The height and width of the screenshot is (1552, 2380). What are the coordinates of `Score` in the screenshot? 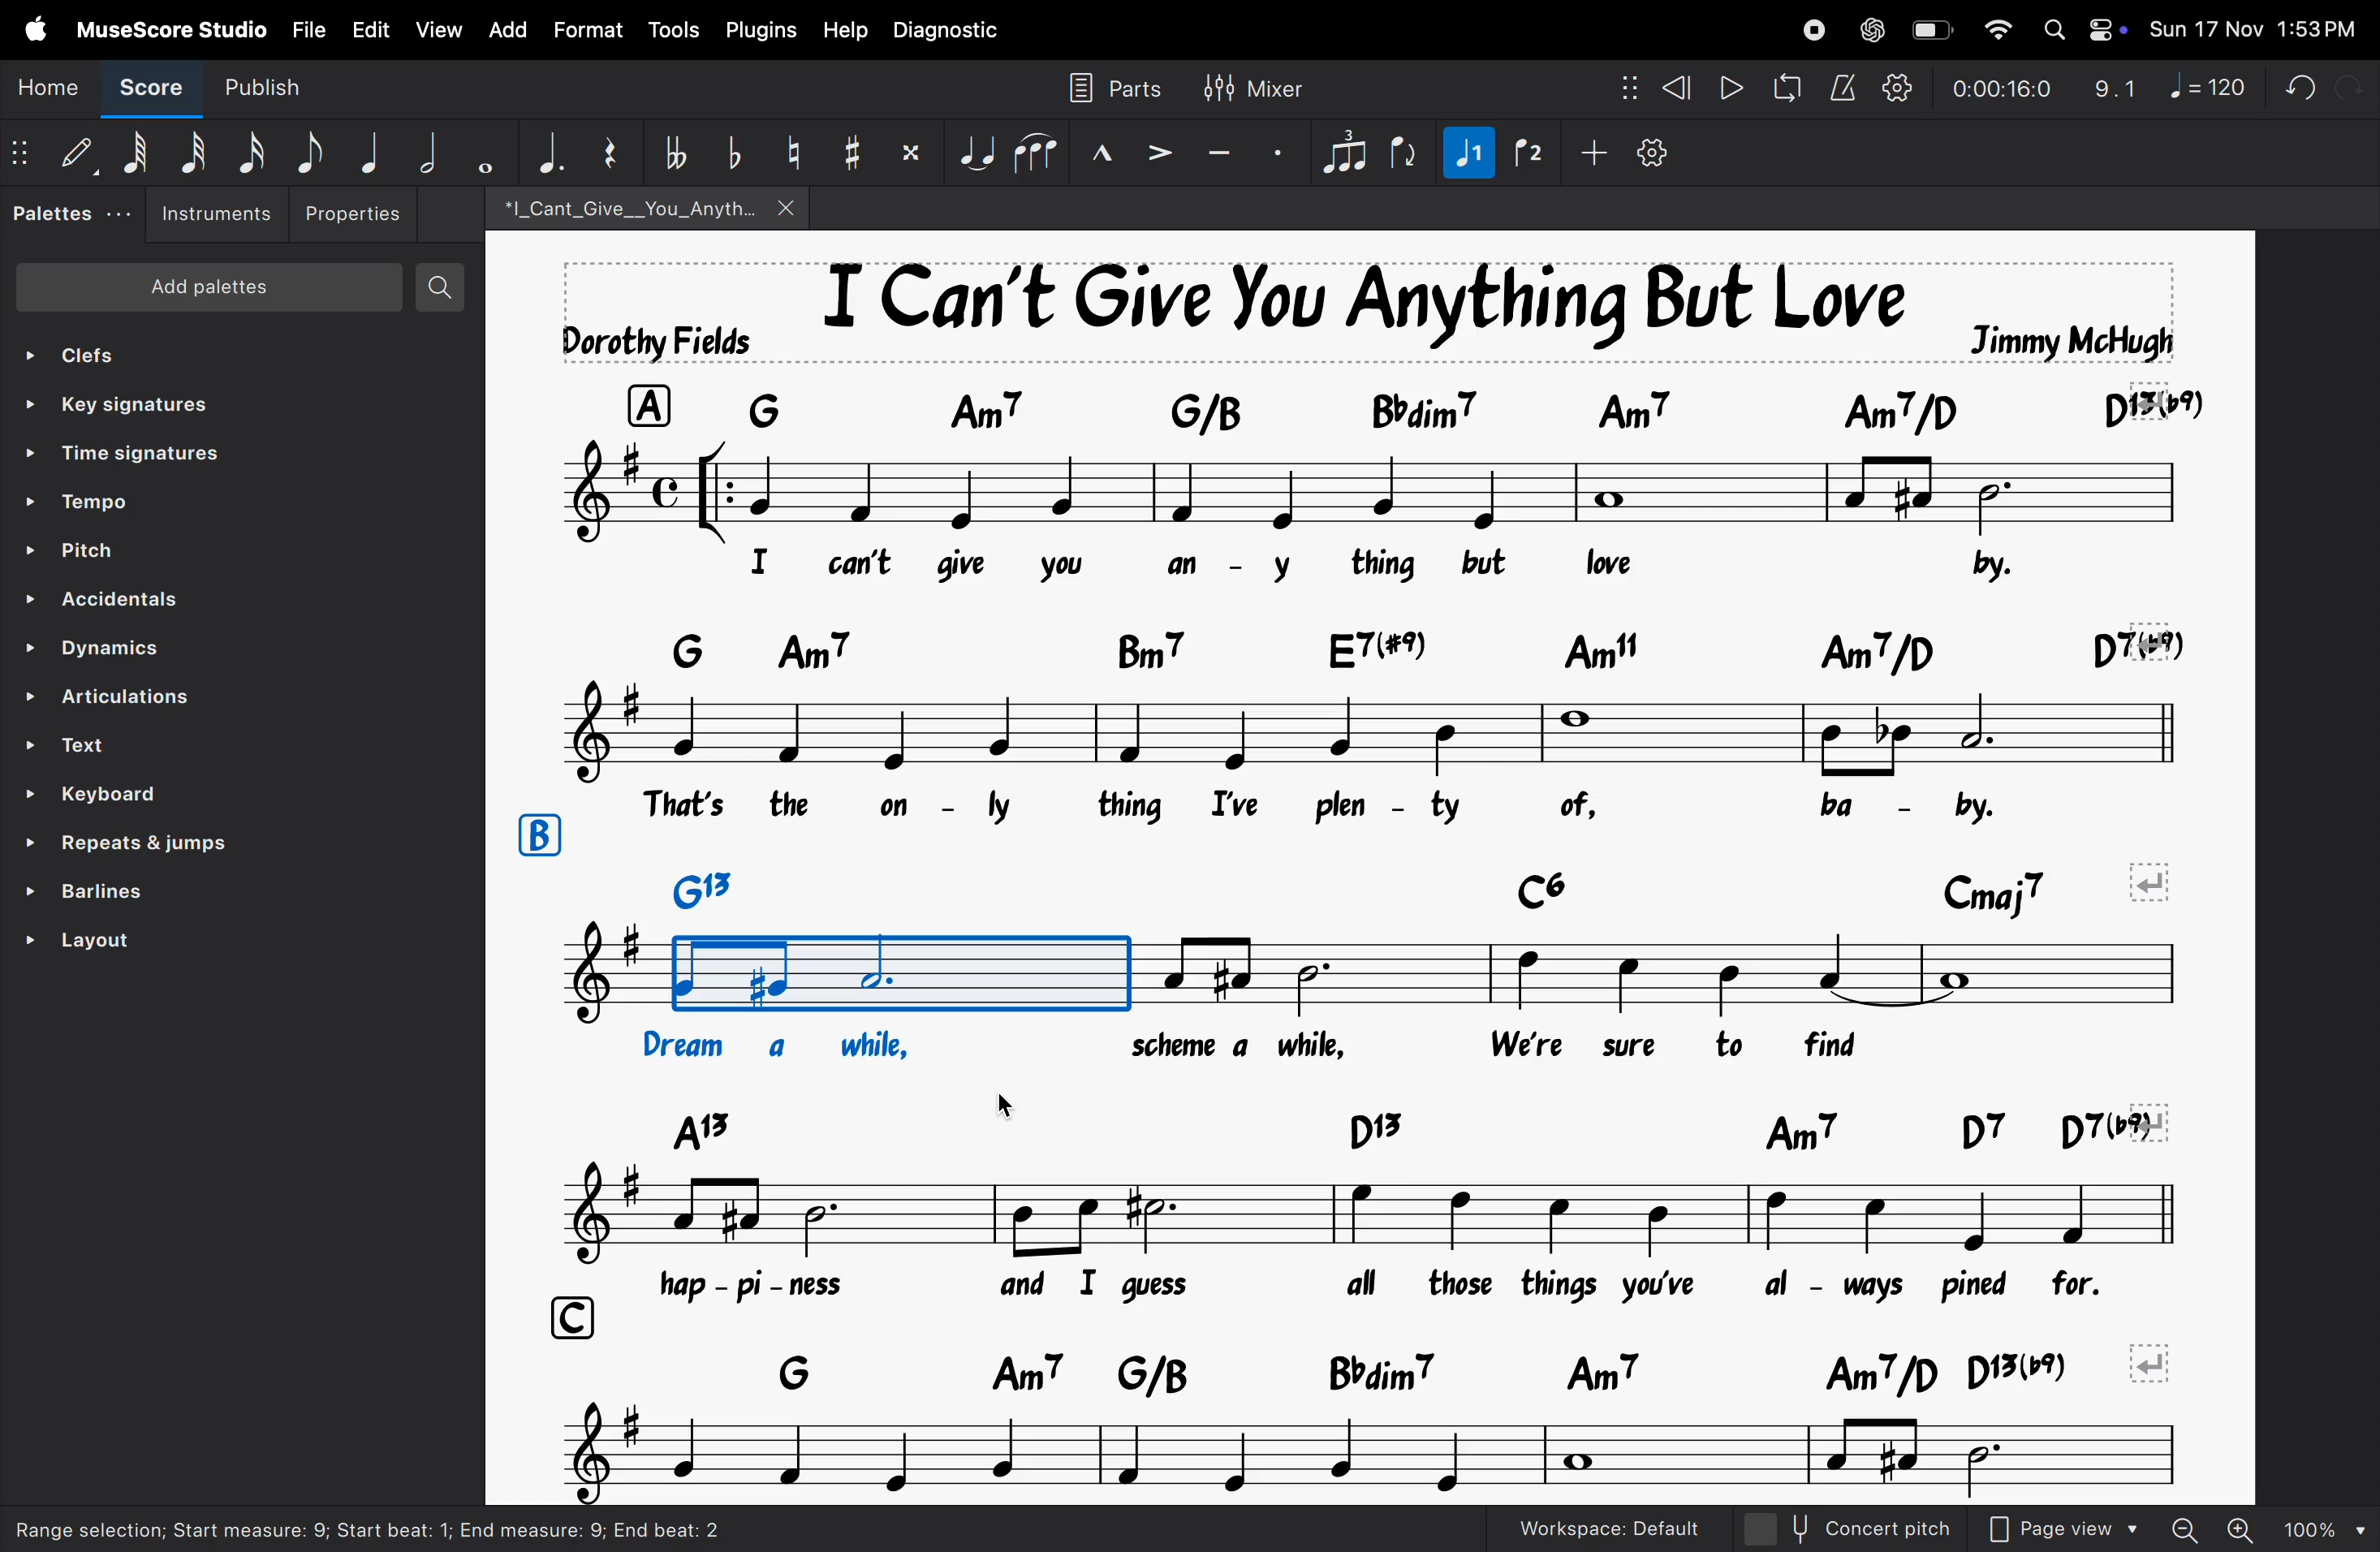 It's located at (145, 93).